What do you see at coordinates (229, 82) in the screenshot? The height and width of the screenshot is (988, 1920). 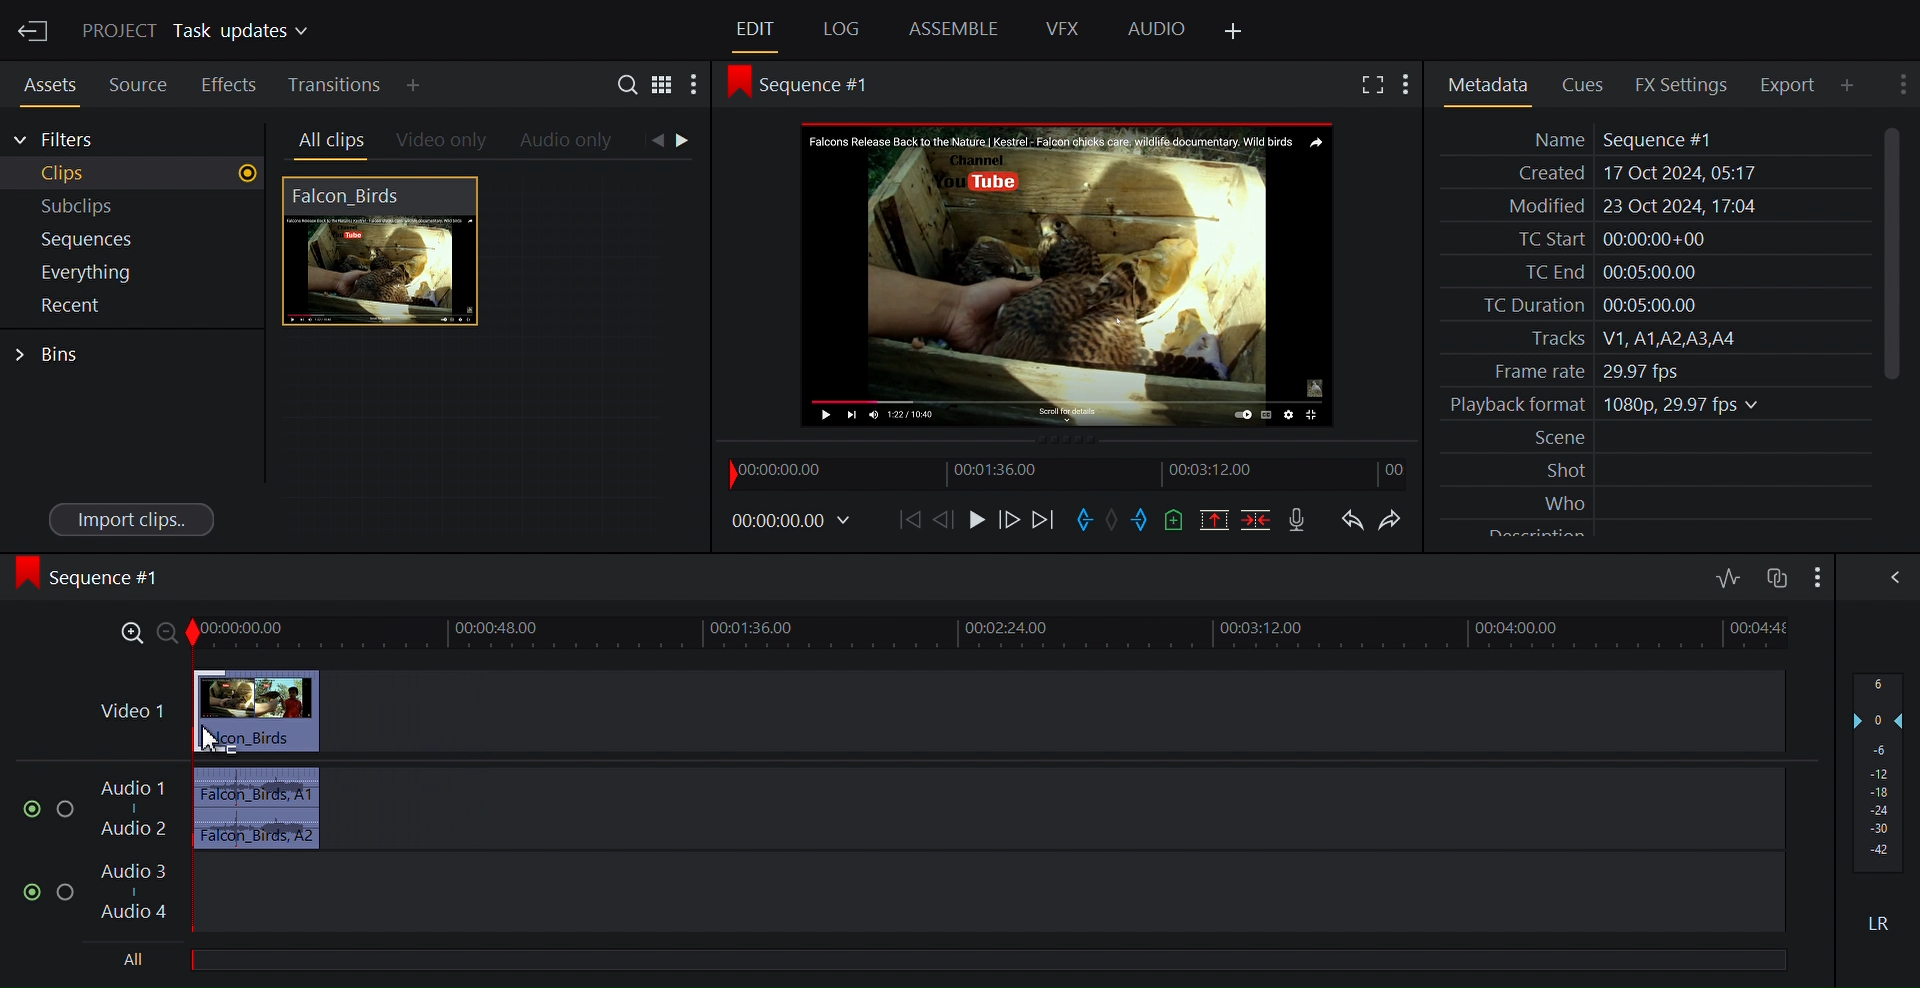 I see `Effects` at bounding box center [229, 82].